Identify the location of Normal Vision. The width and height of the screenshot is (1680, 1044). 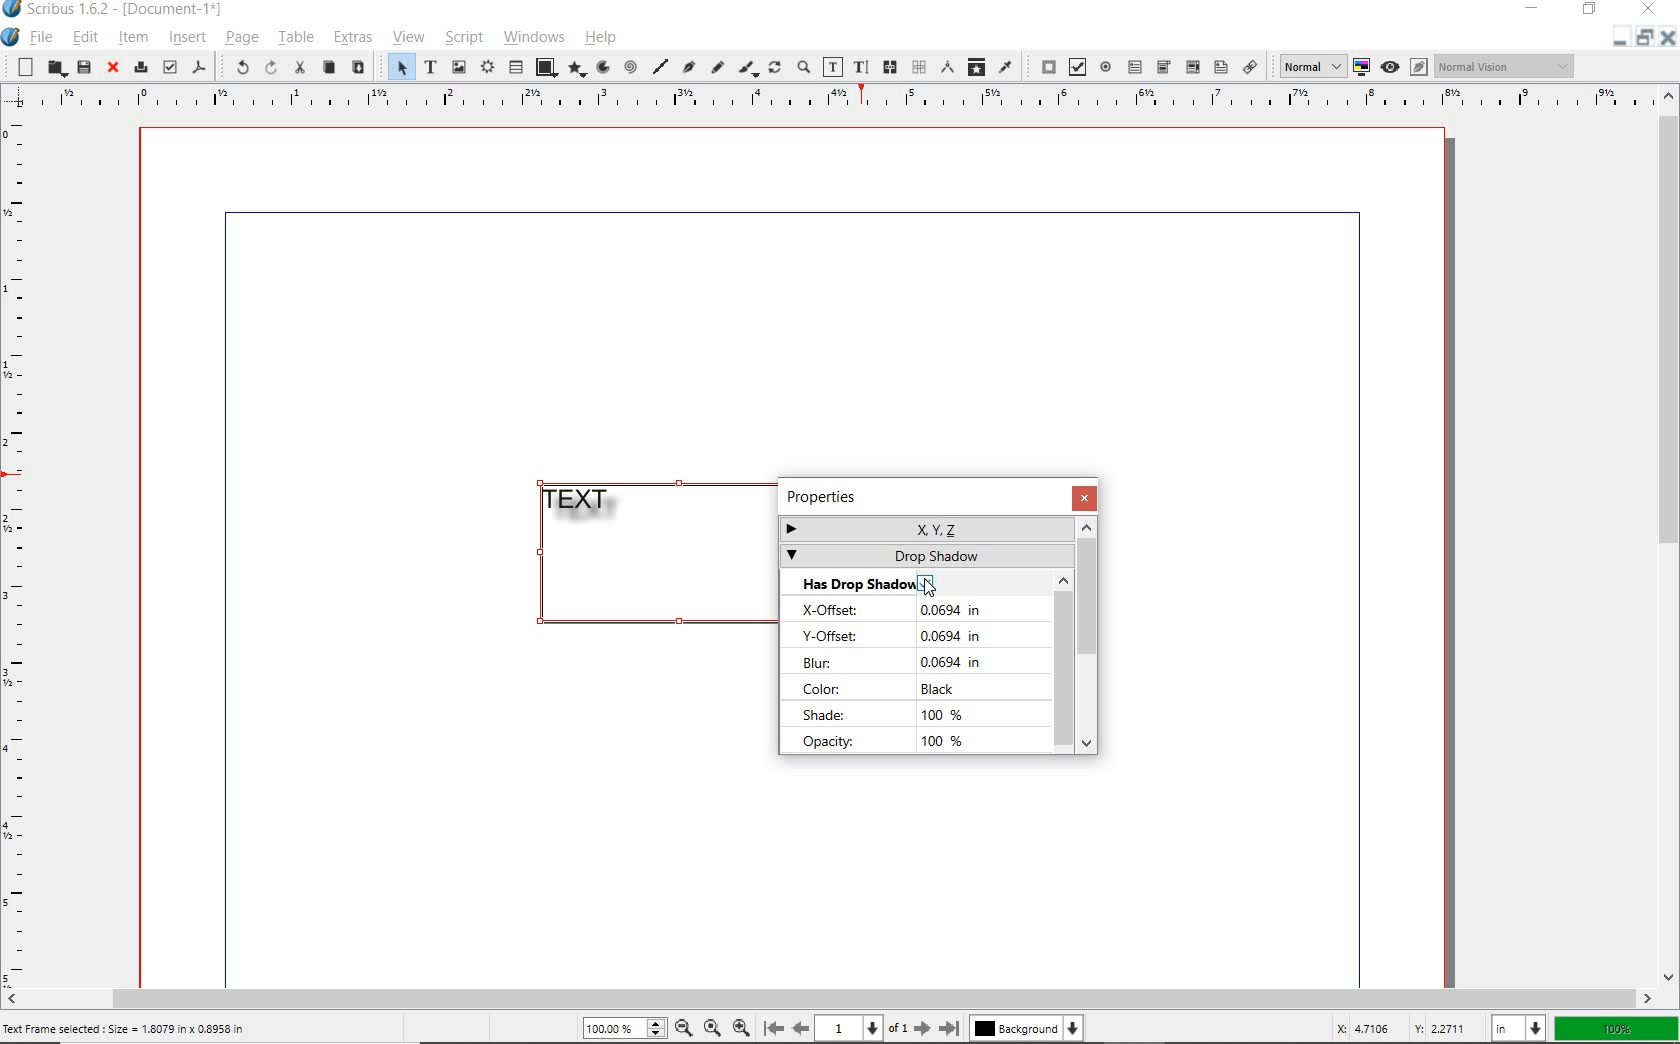
(1507, 68).